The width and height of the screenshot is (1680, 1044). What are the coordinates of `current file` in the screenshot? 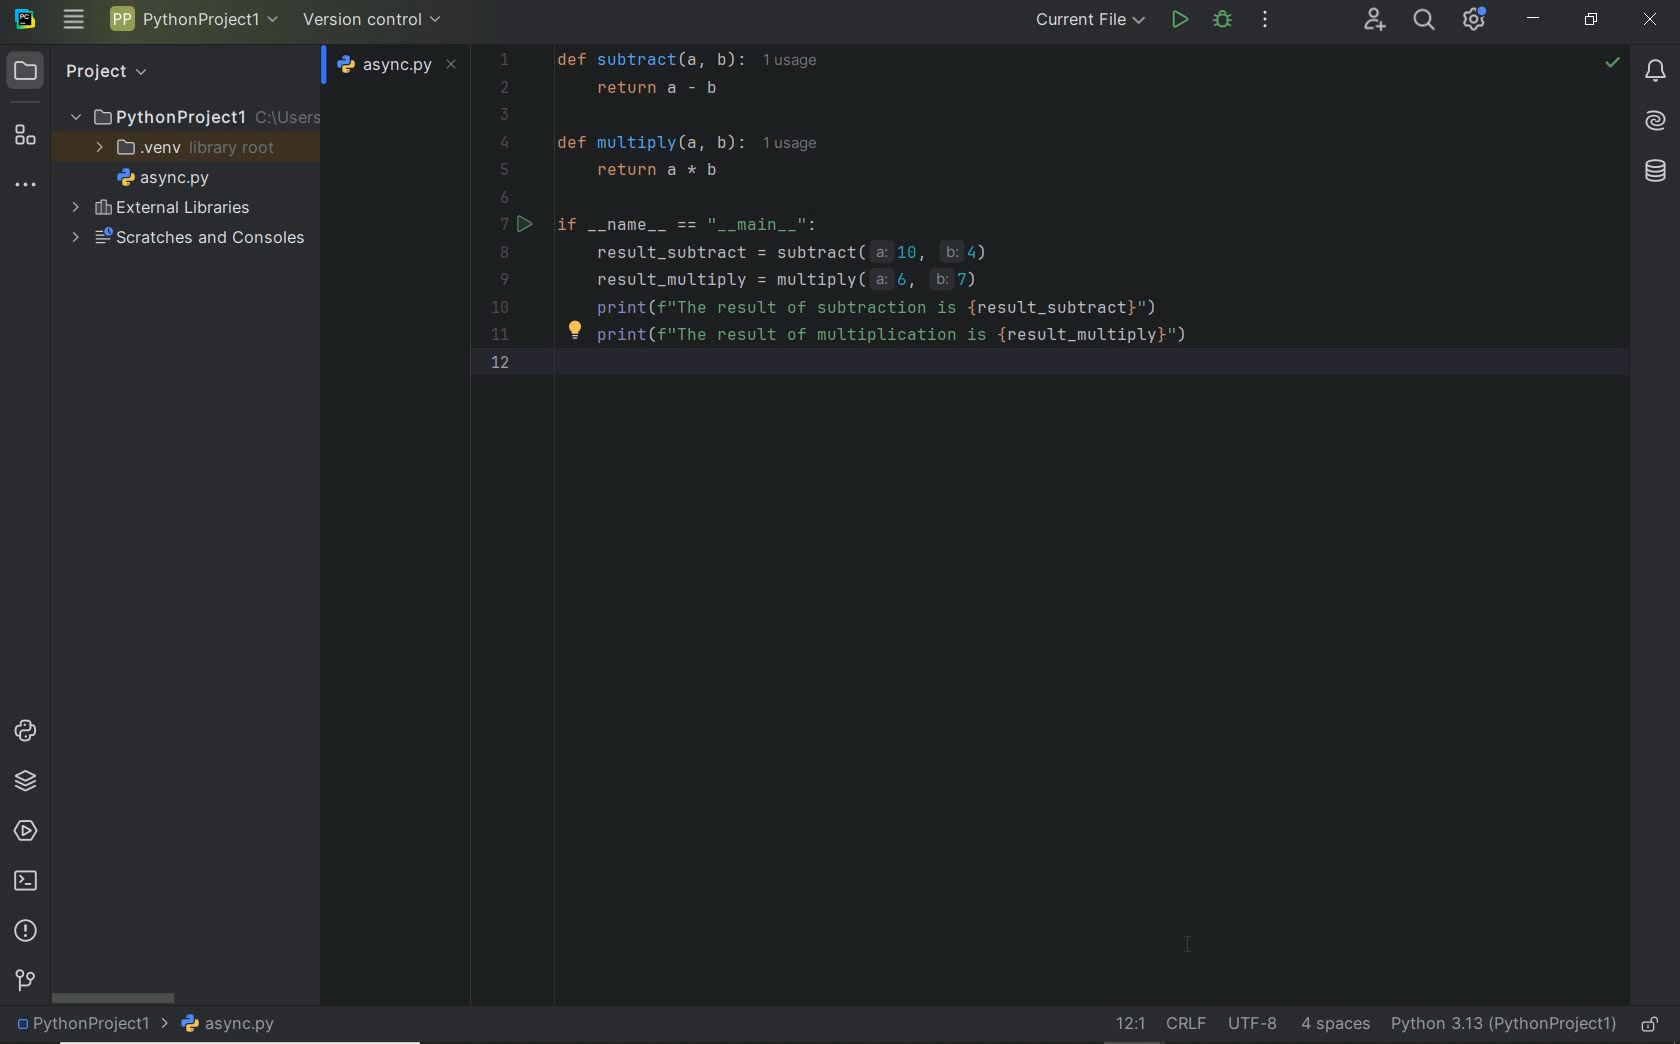 It's located at (1084, 22).